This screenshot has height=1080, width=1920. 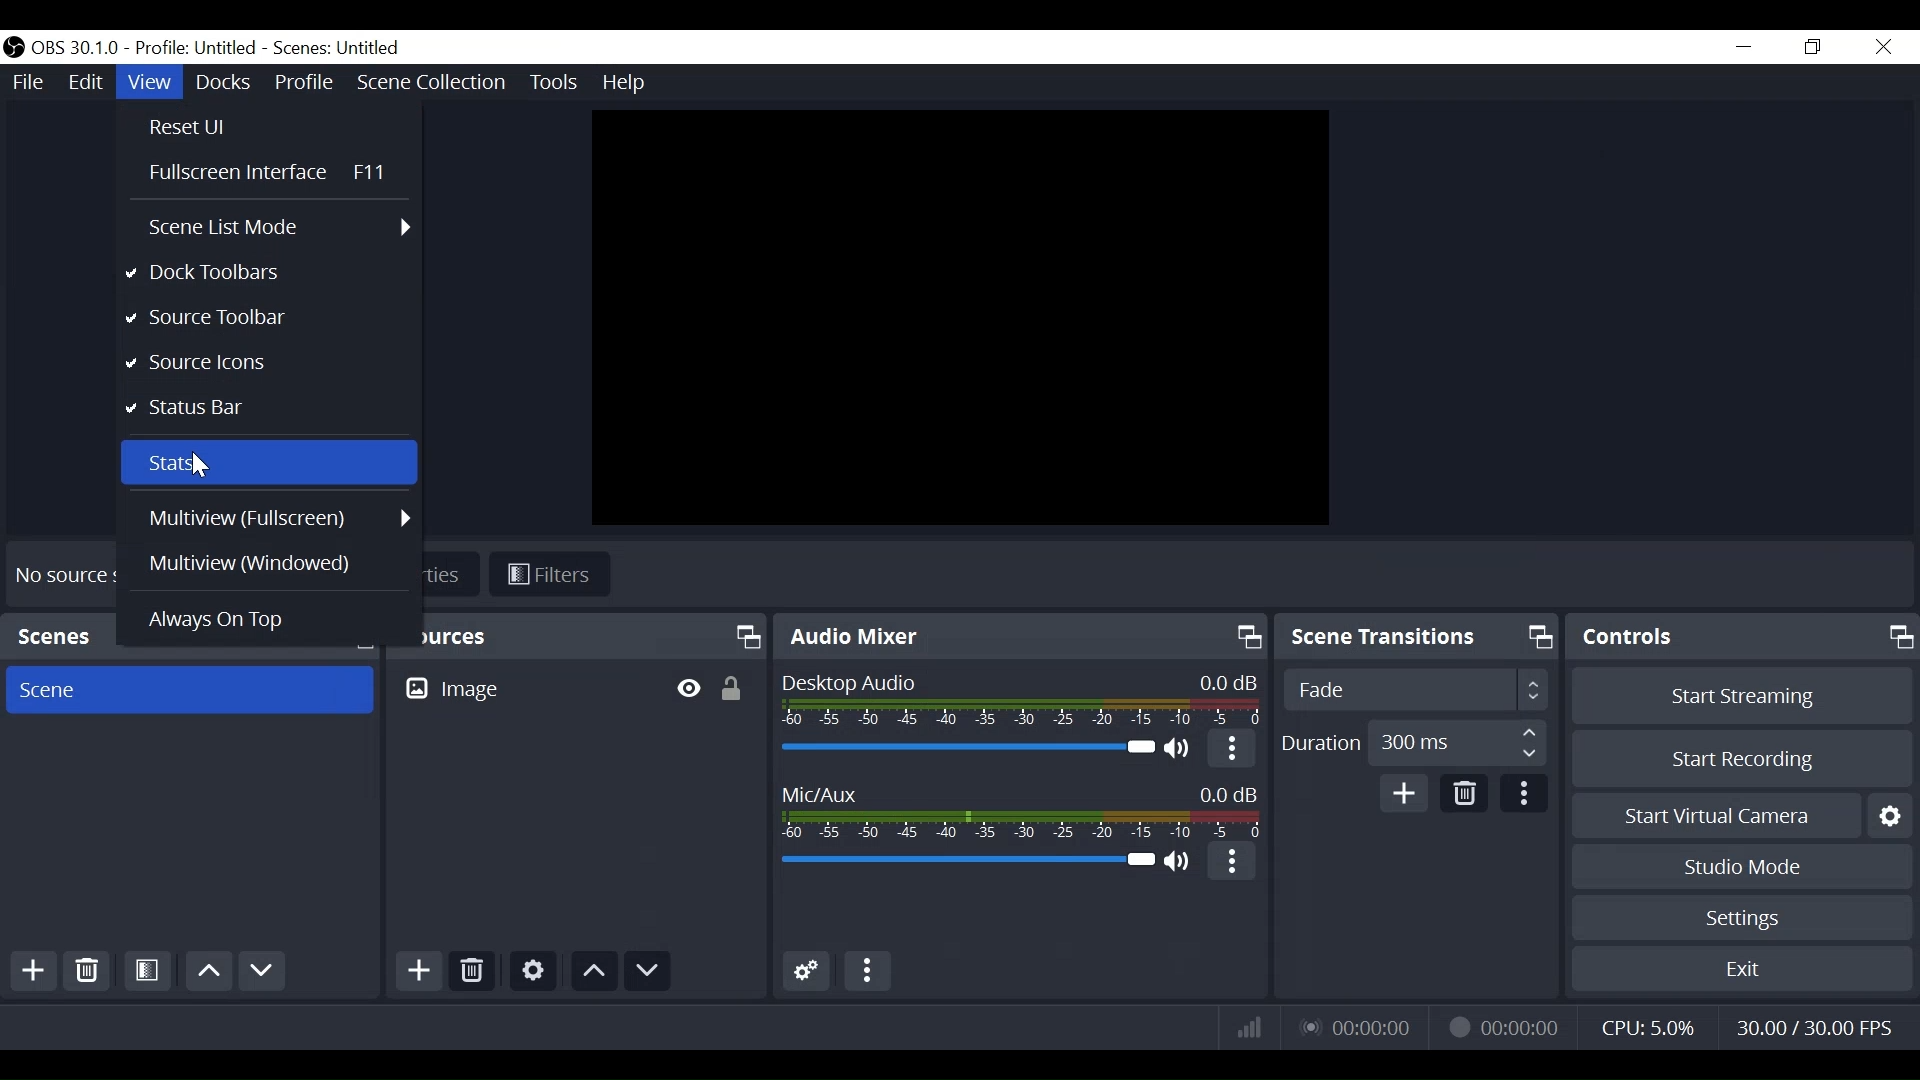 I want to click on move up, so click(x=593, y=970).